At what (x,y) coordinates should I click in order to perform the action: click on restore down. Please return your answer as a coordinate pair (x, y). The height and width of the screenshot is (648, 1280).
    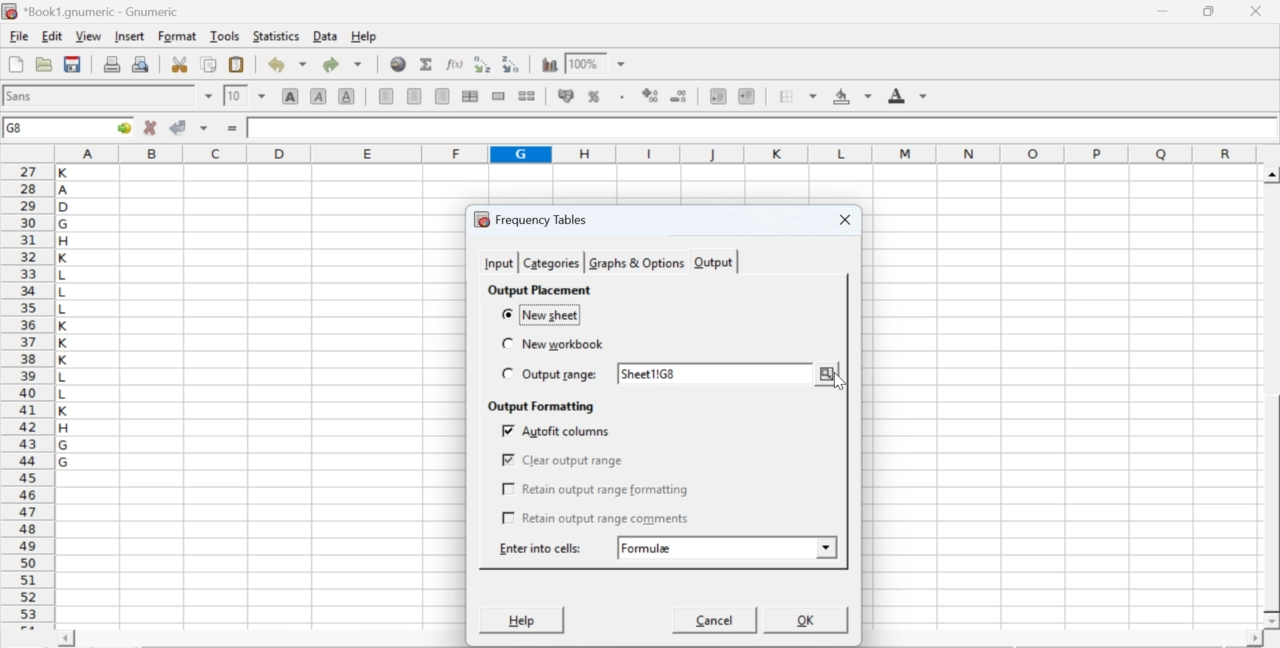
    Looking at the image, I should click on (1210, 12).